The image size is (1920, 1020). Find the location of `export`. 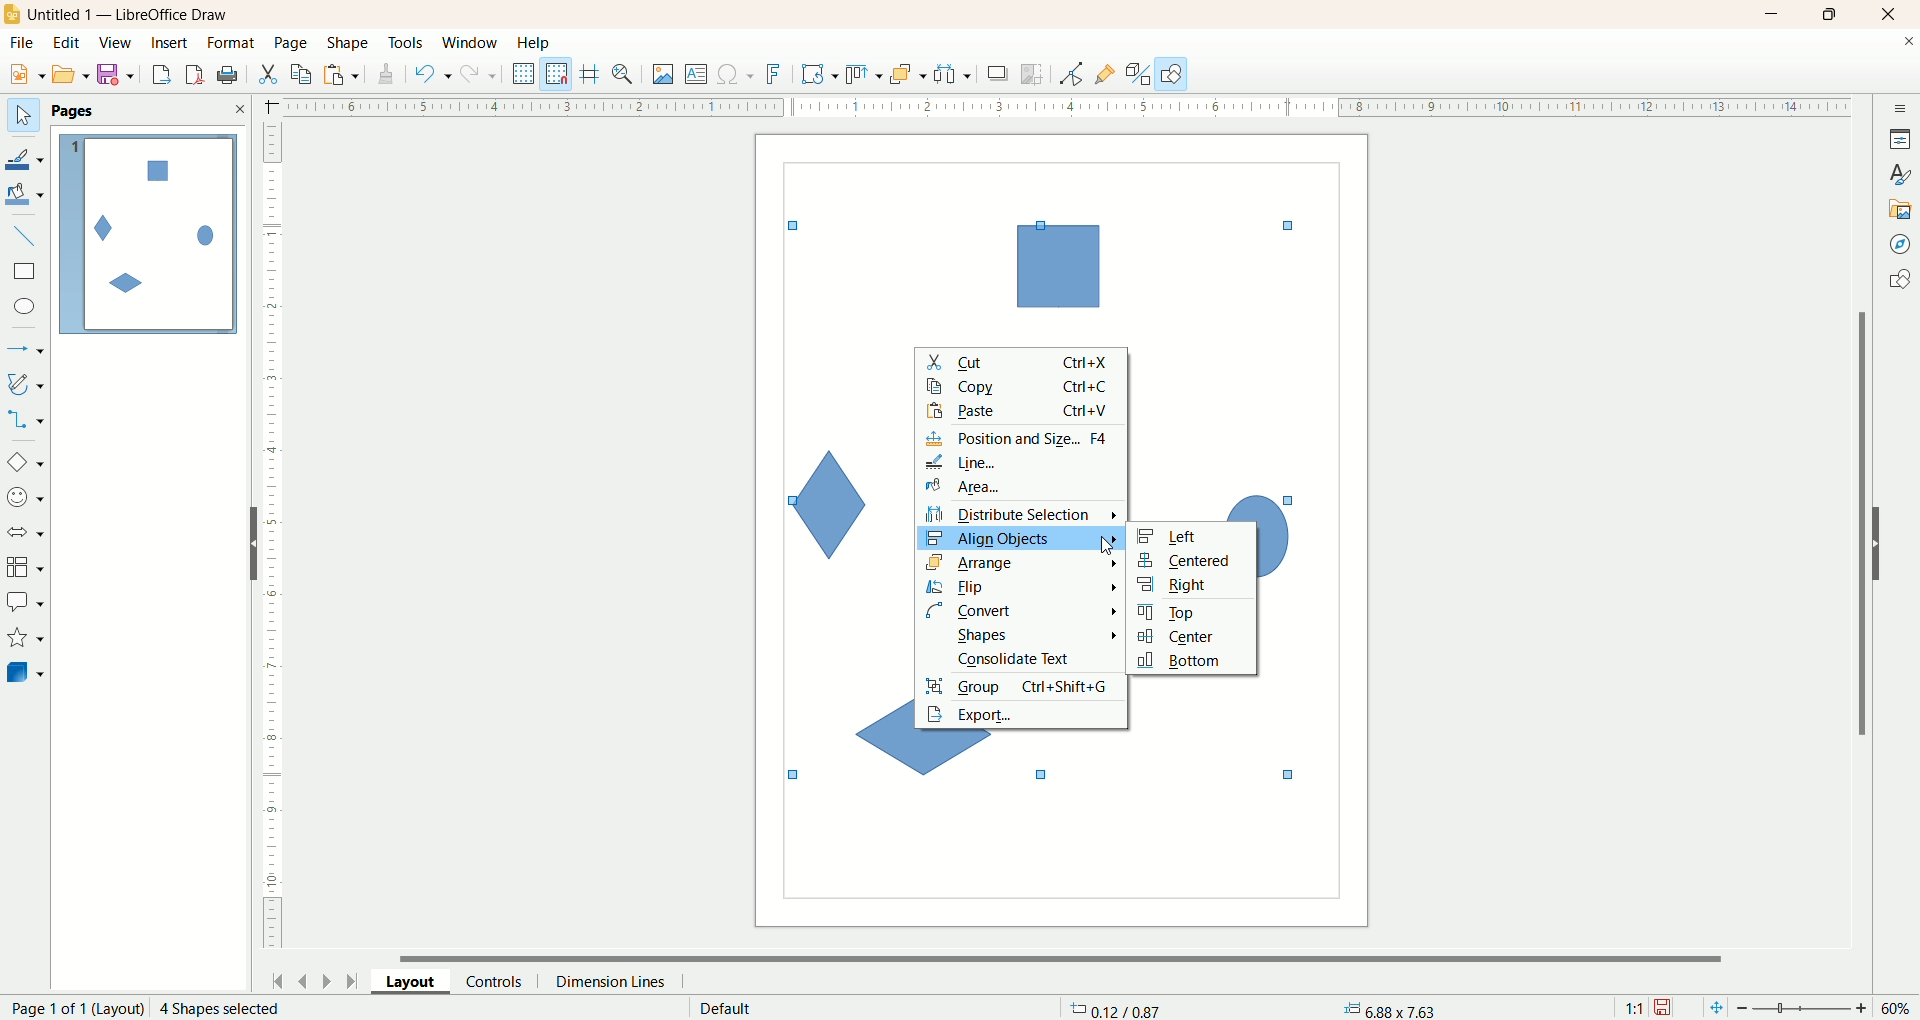

export is located at coordinates (1021, 715).